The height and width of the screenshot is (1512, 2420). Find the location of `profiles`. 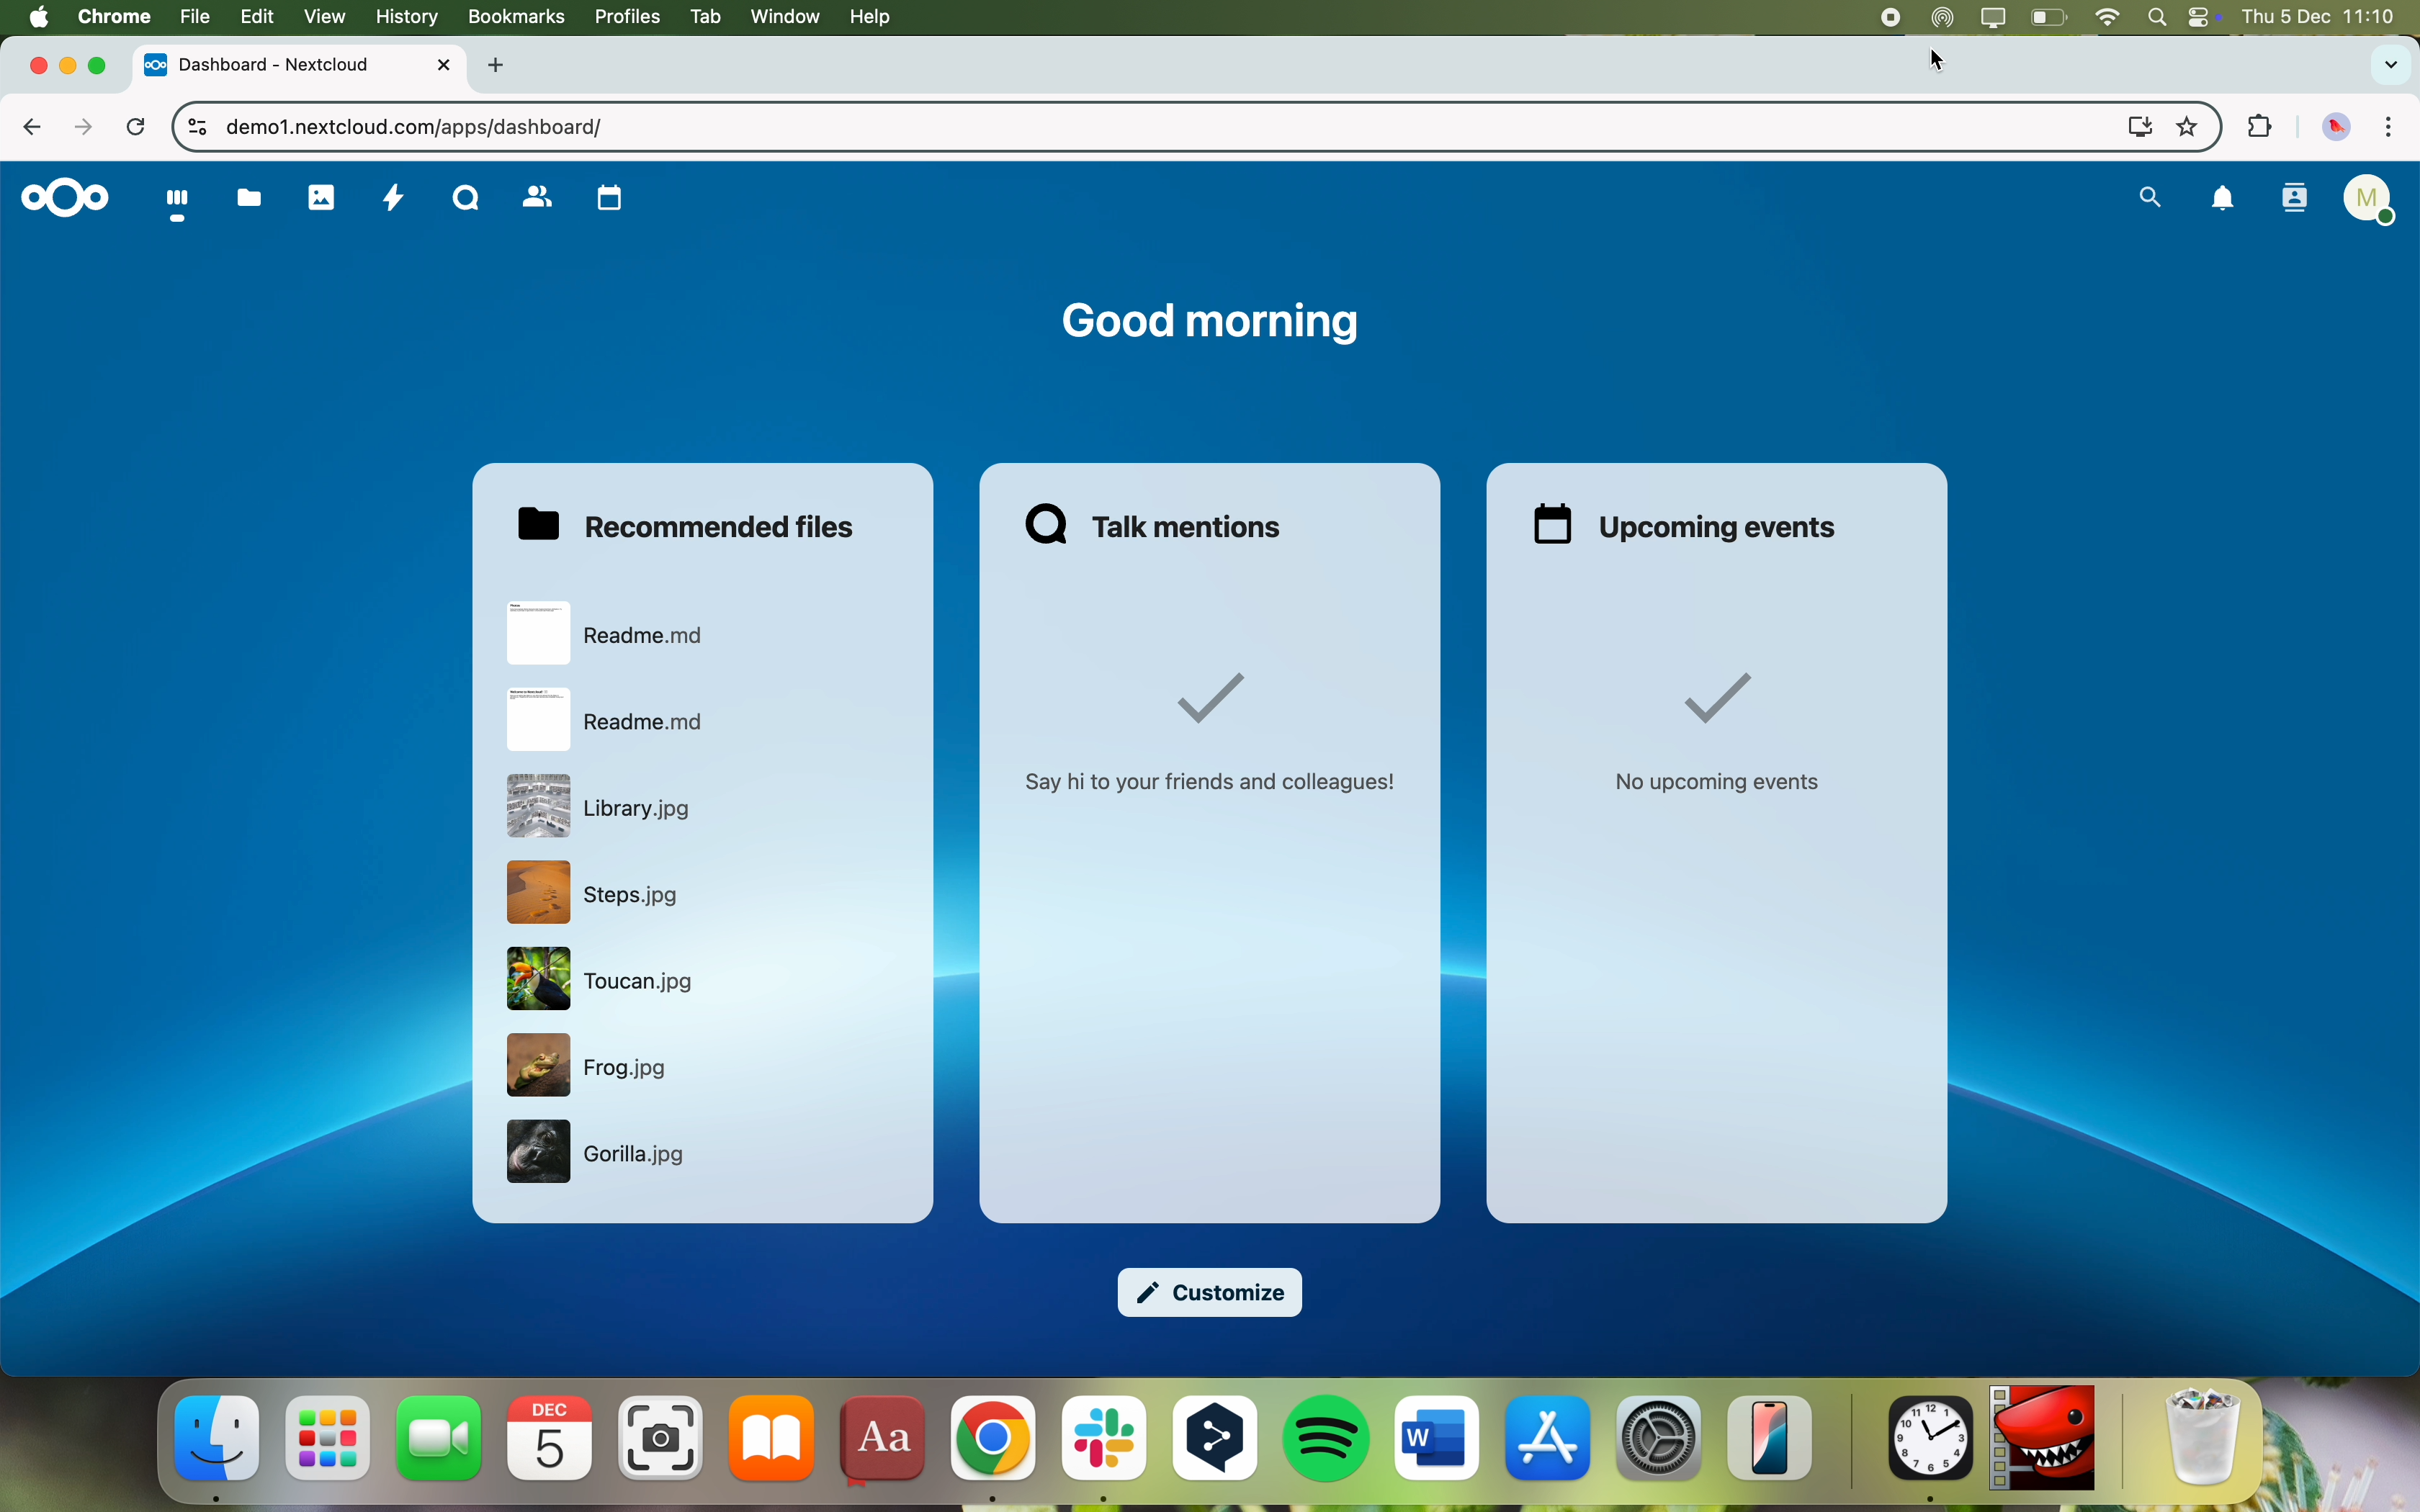

profiles is located at coordinates (625, 17).